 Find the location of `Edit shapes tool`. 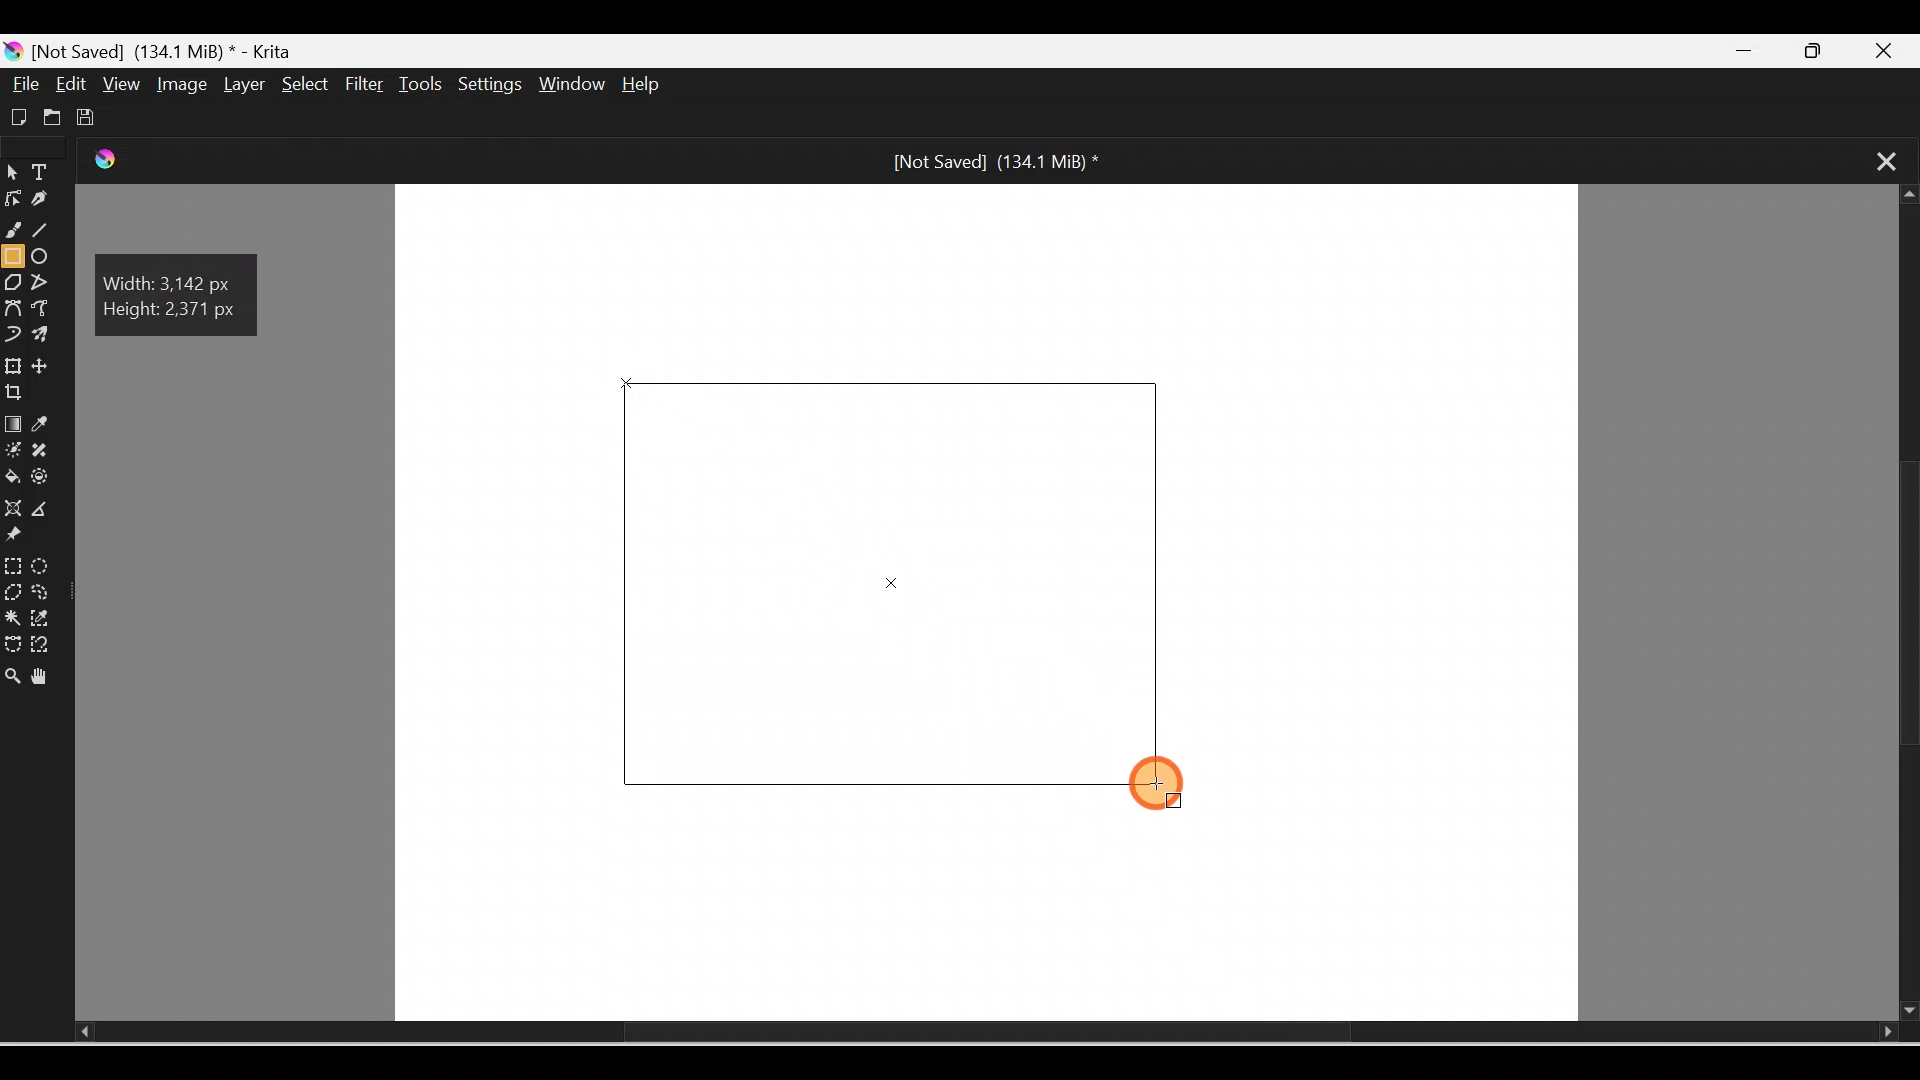

Edit shapes tool is located at coordinates (12, 204).